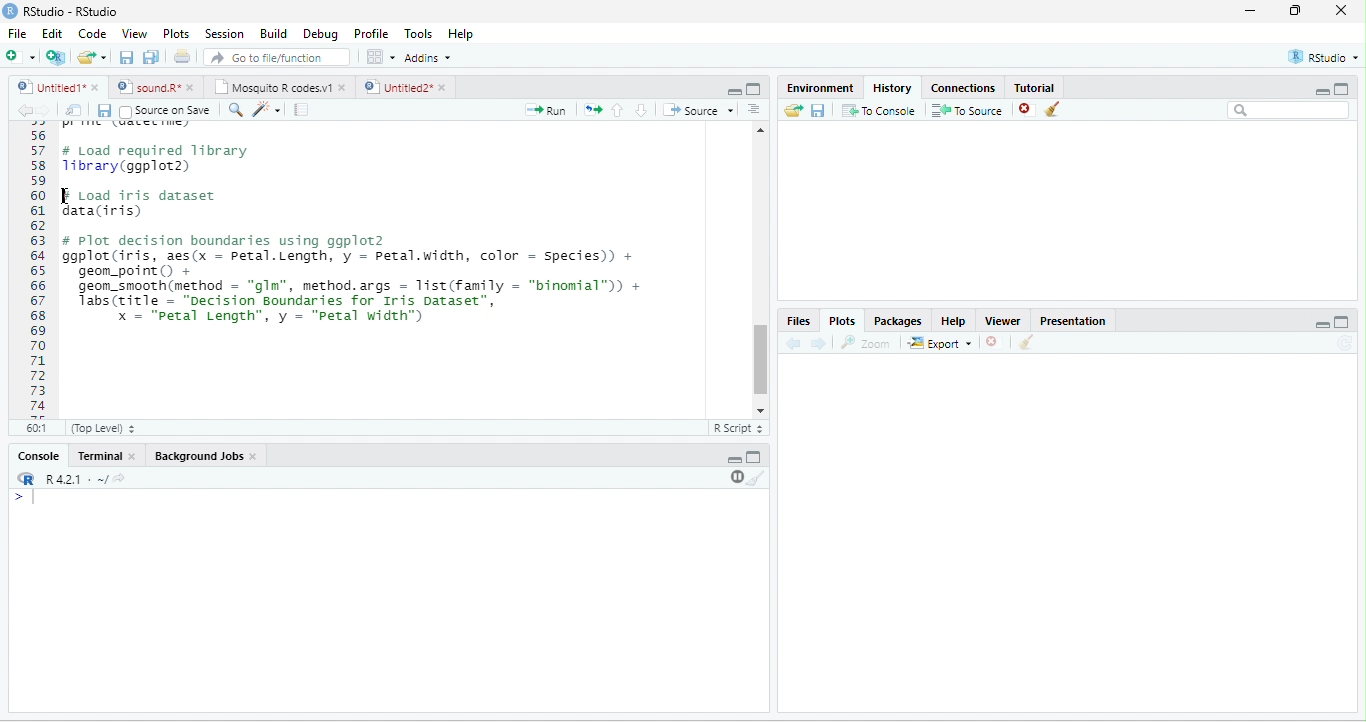  I want to click on scroll down, so click(760, 411).